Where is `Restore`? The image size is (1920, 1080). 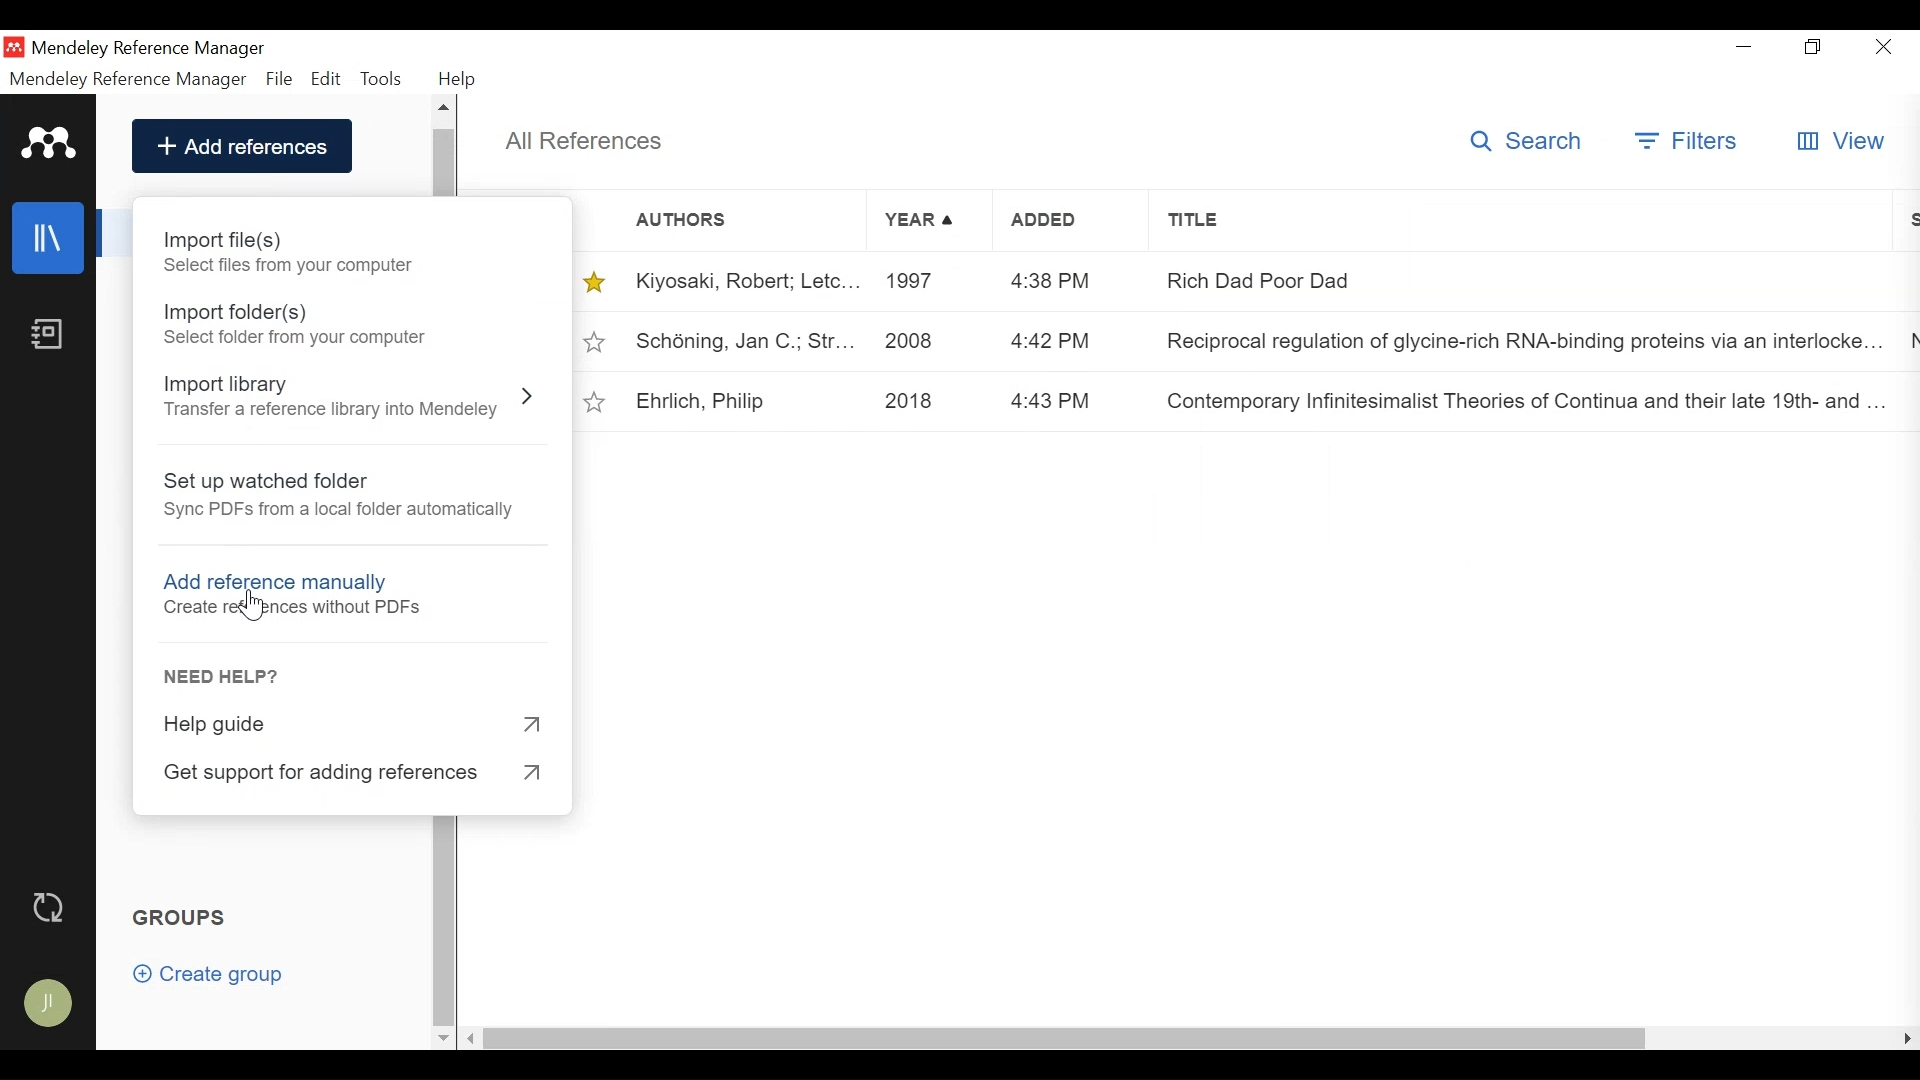
Restore is located at coordinates (1813, 49).